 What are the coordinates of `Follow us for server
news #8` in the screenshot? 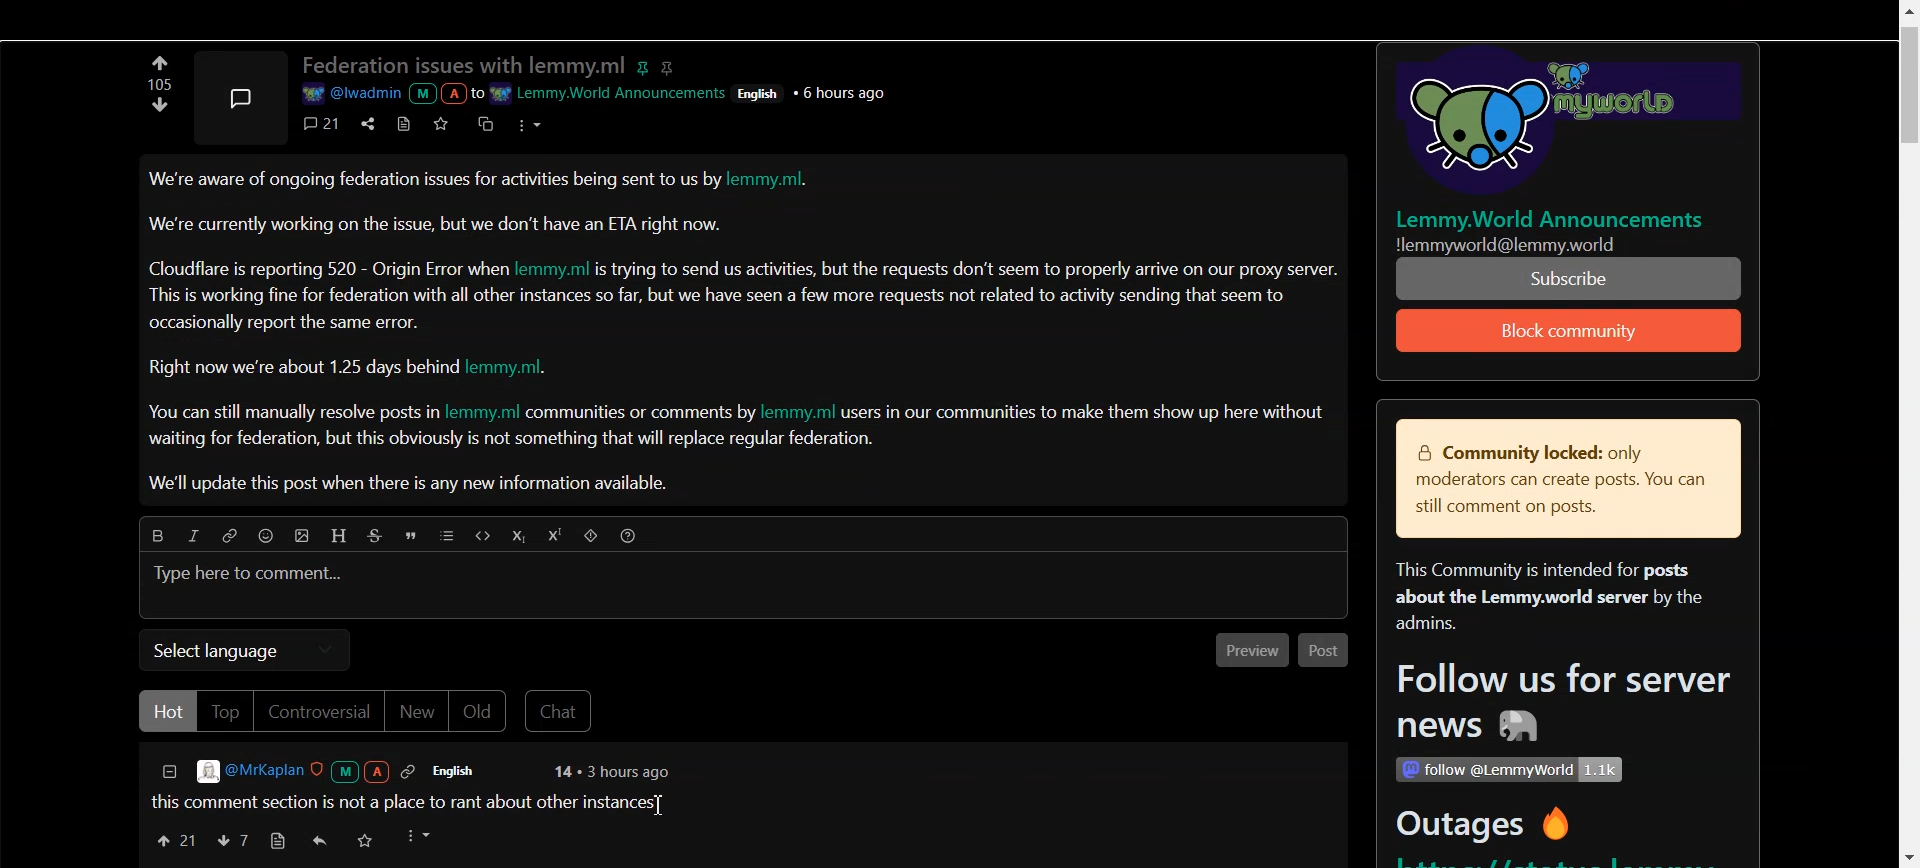 It's located at (1557, 706).